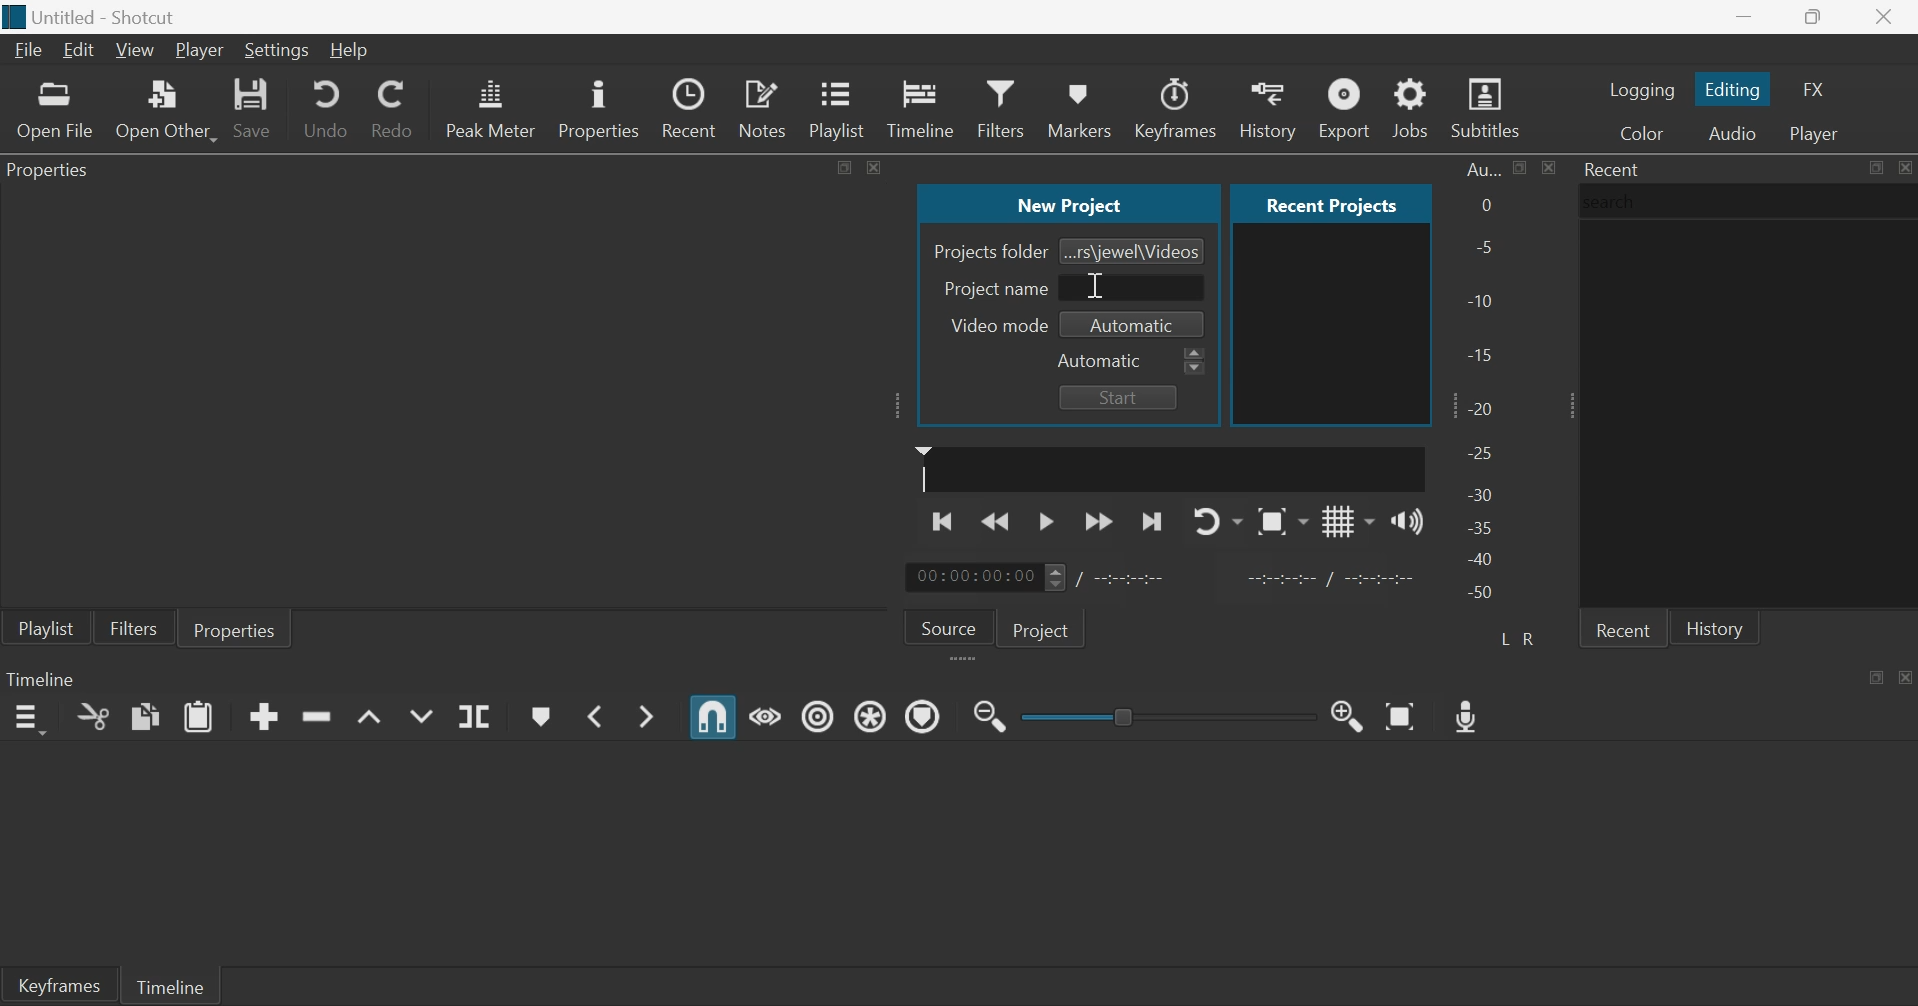 The height and width of the screenshot is (1006, 1918). Describe the element at coordinates (56, 110) in the screenshot. I see `Open a video, audio, image or project file` at that location.